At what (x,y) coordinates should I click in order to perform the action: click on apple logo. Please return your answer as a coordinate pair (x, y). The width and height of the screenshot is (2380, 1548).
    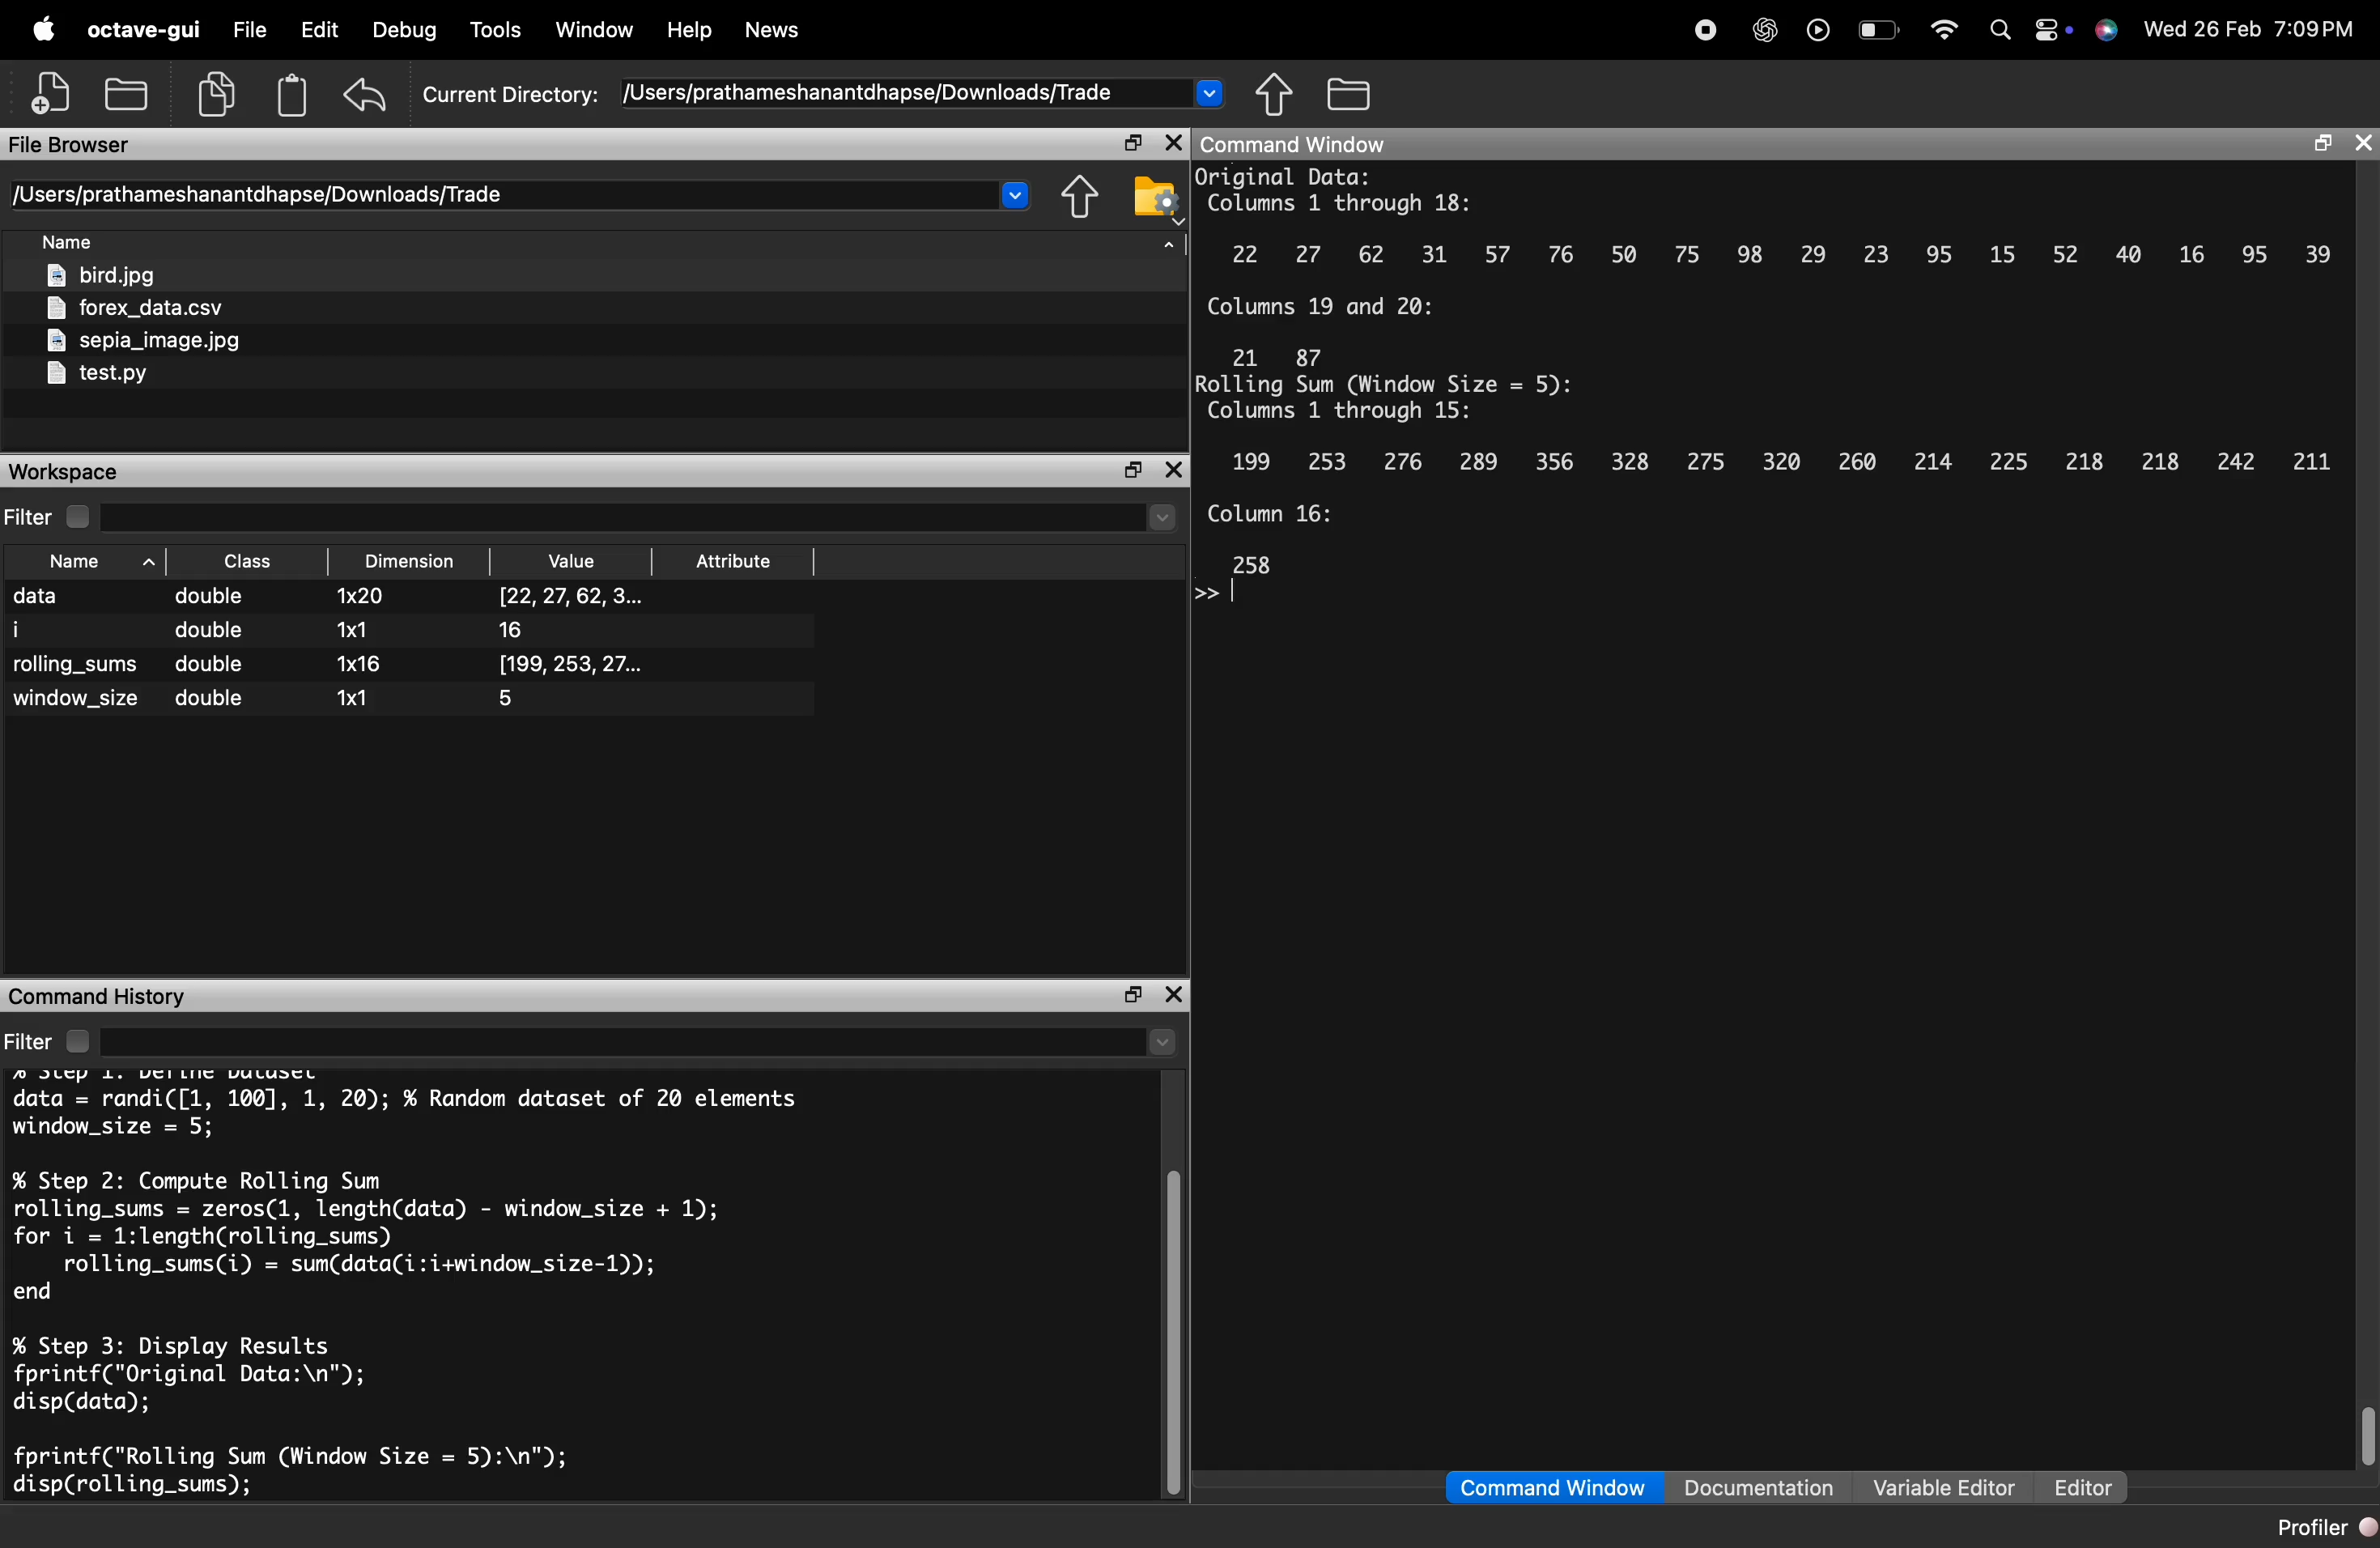
    Looking at the image, I should click on (47, 30).